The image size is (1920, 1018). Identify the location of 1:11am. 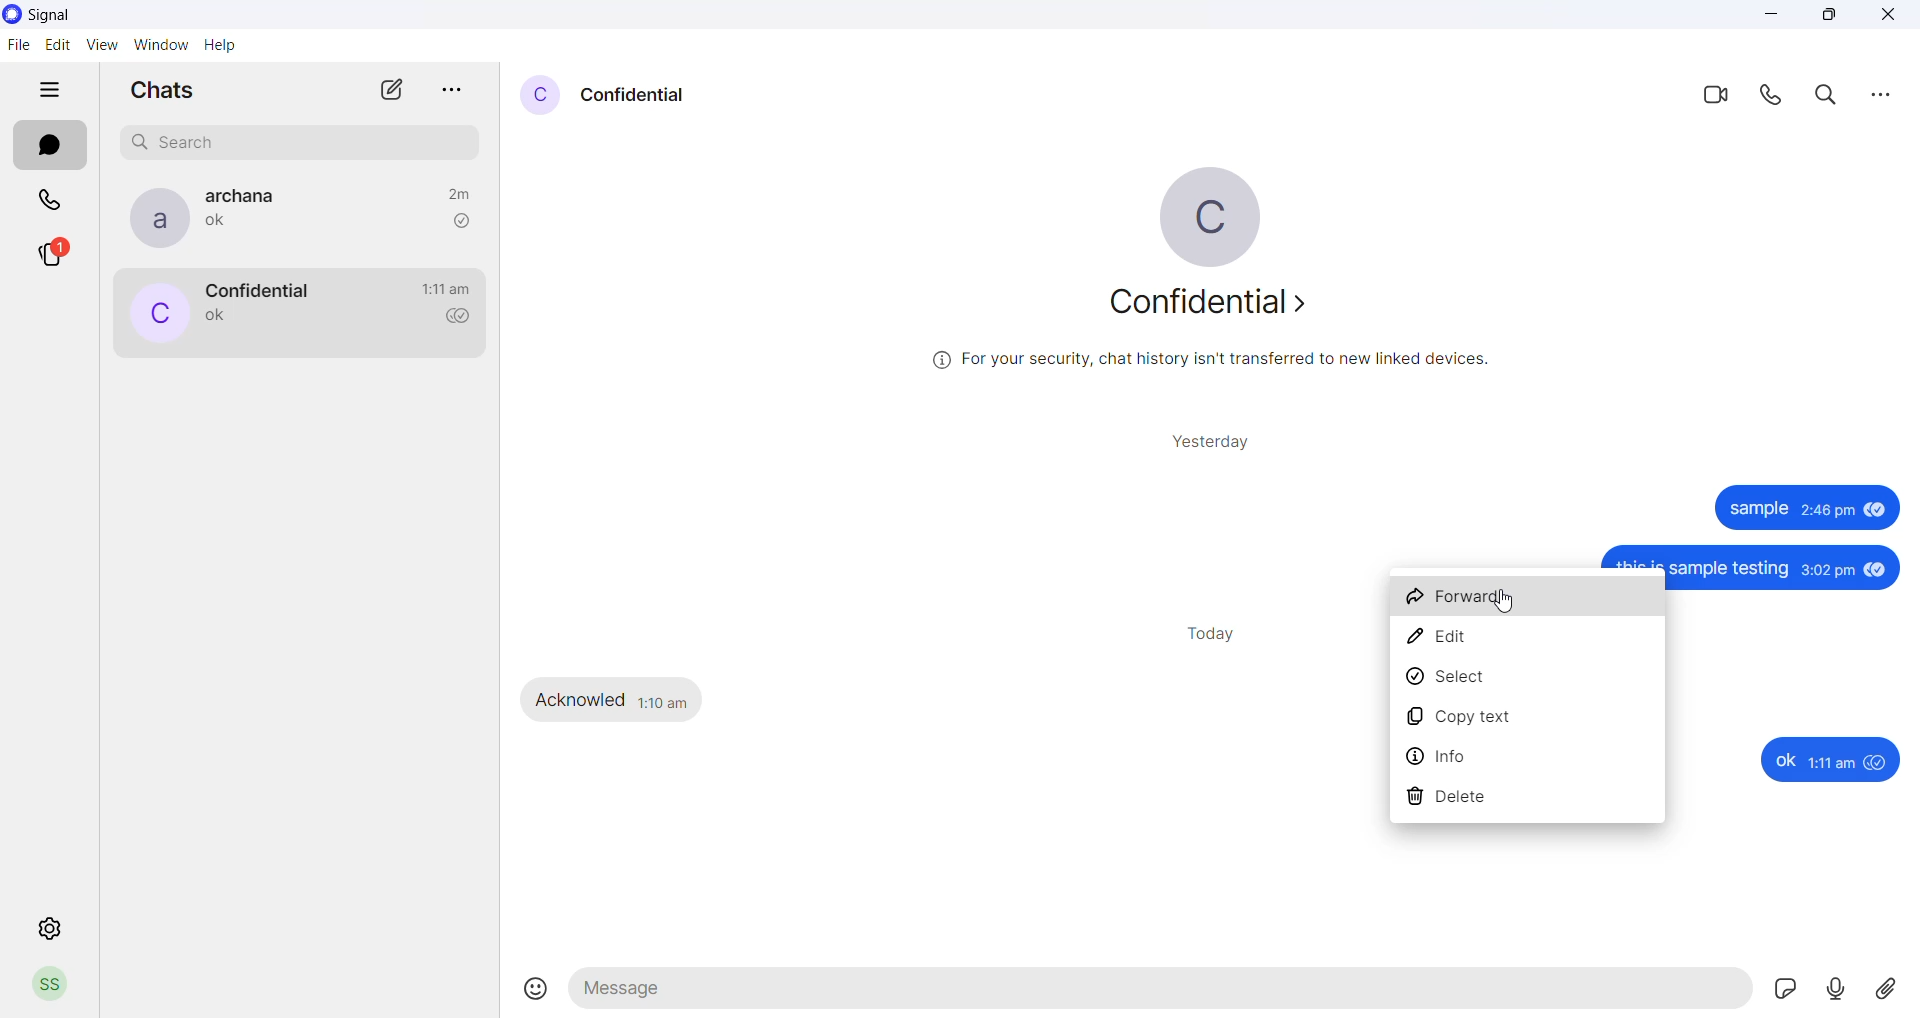
(1834, 763).